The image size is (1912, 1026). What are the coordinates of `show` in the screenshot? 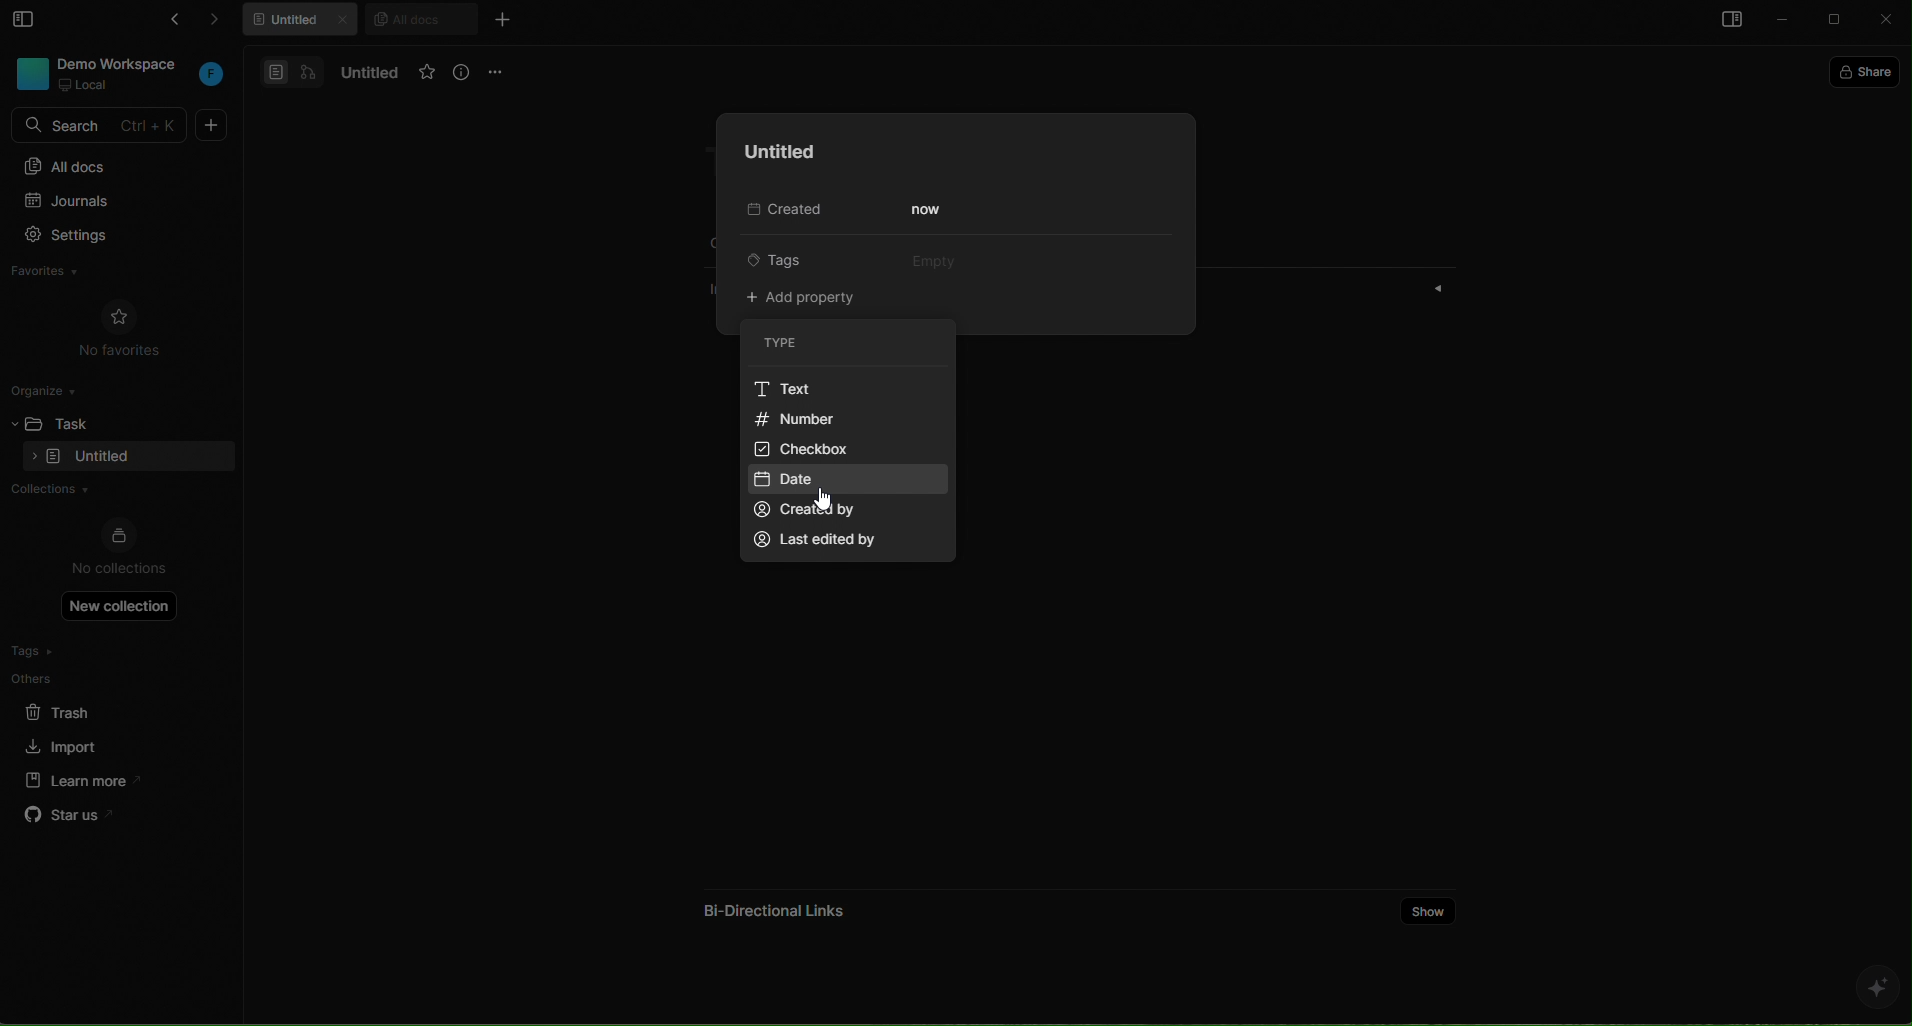 It's located at (1429, 909).